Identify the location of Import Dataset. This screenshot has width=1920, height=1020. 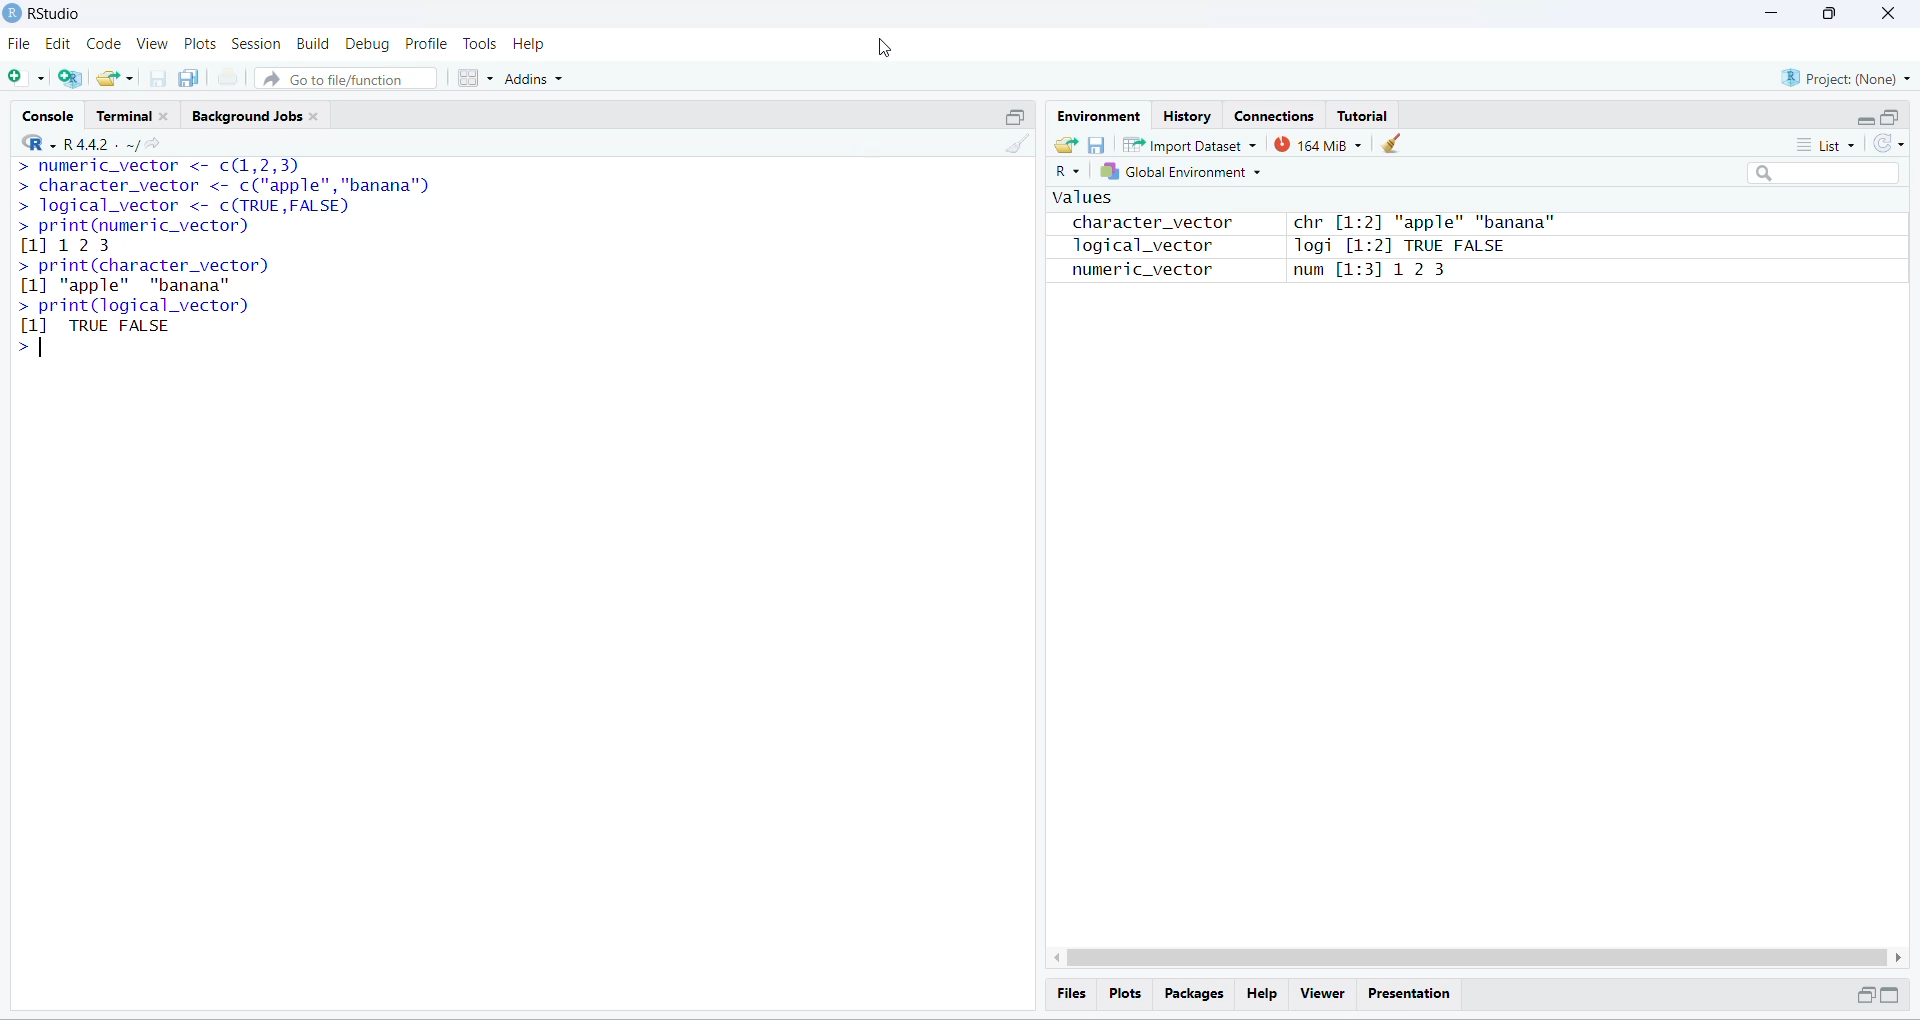
(1188, 145).